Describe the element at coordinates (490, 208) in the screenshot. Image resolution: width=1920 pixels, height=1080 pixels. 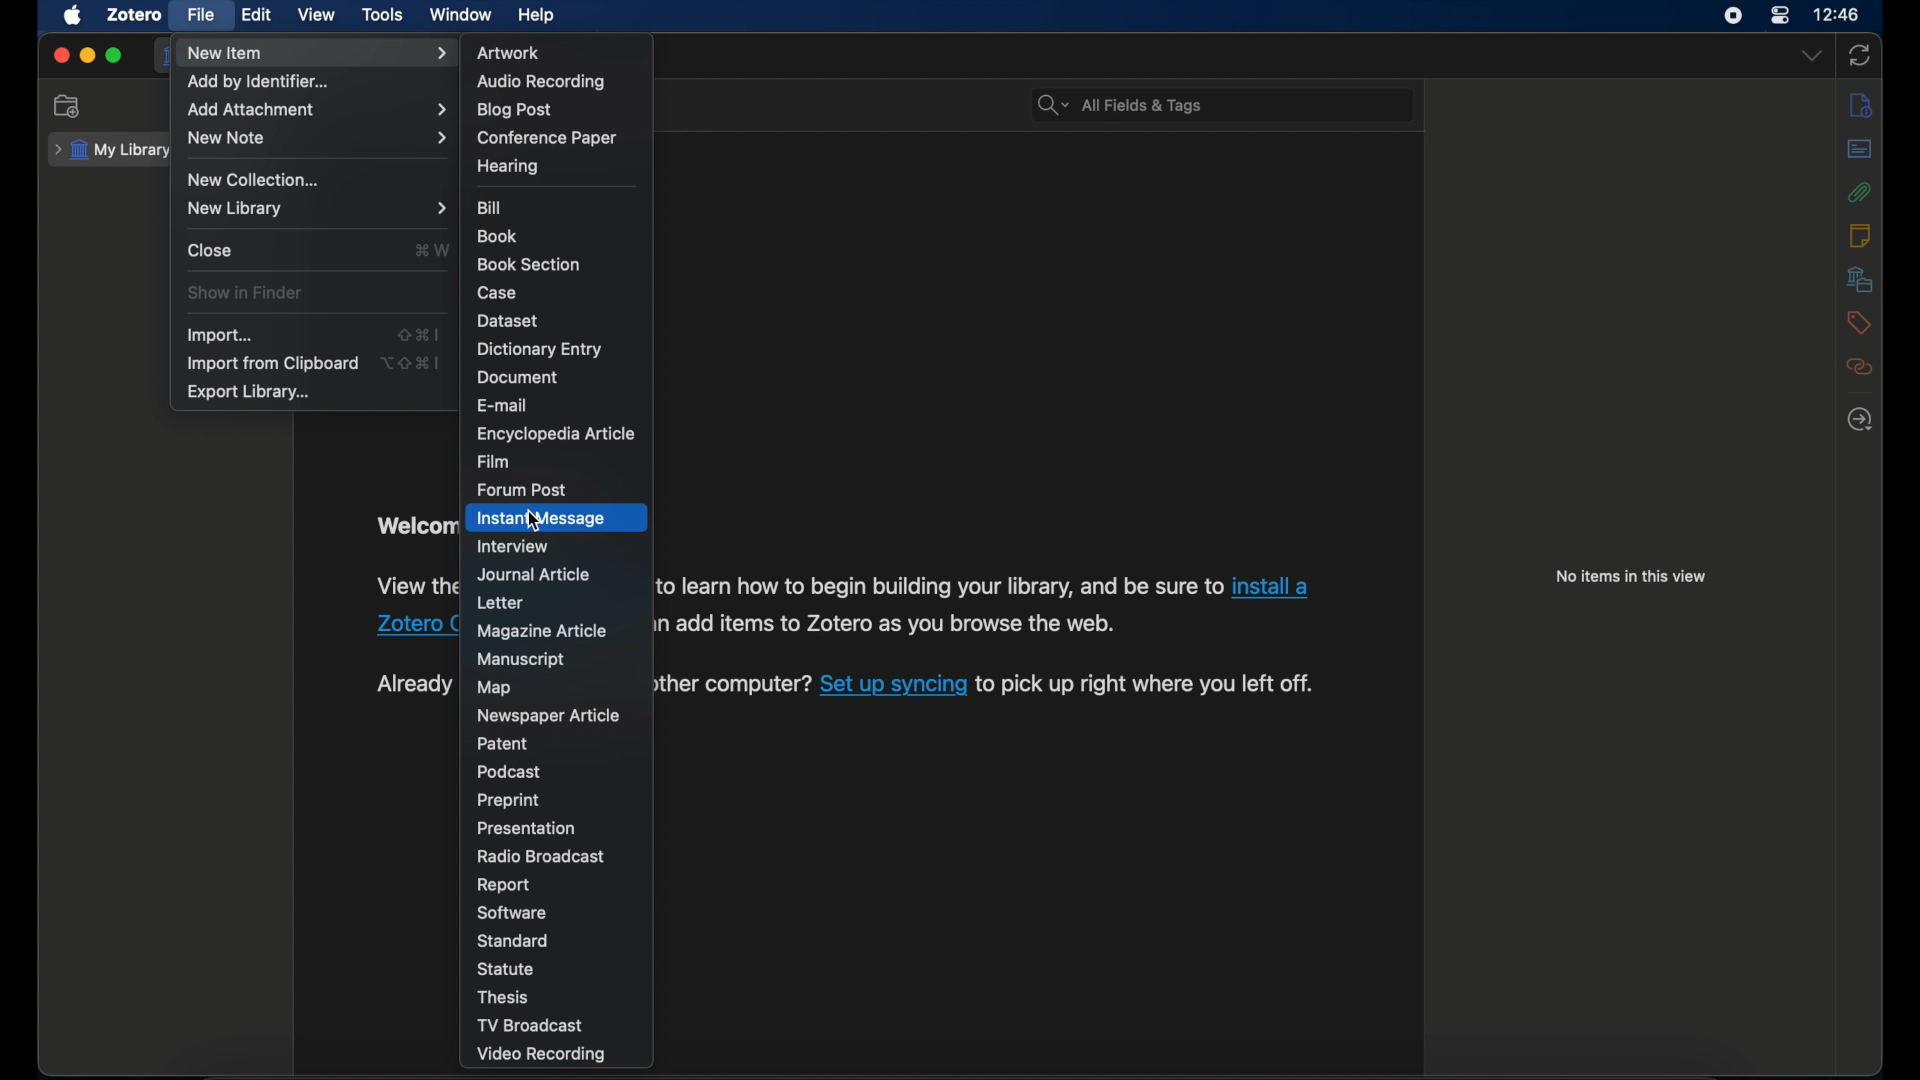
I see `bill` at that location.